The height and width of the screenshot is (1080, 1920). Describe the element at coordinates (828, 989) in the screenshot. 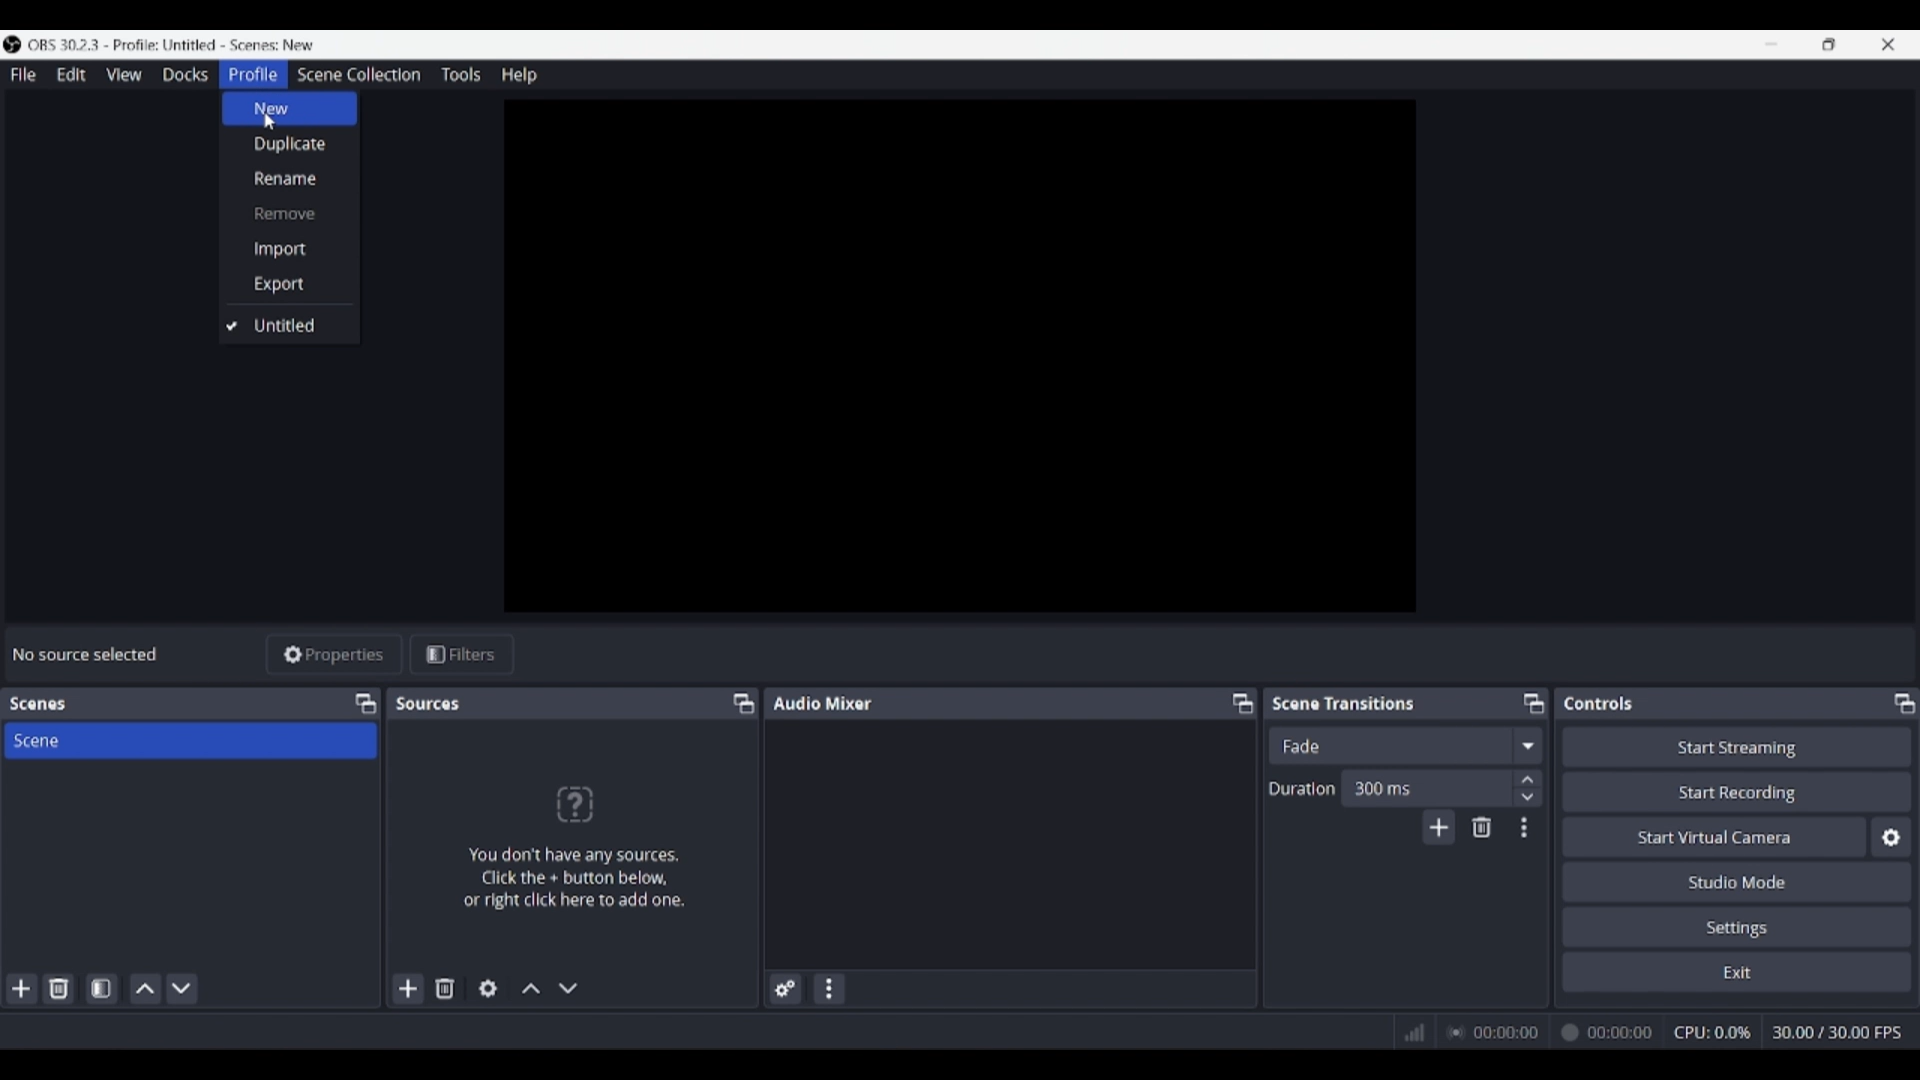

I see `Audio mixer menu` at that location.